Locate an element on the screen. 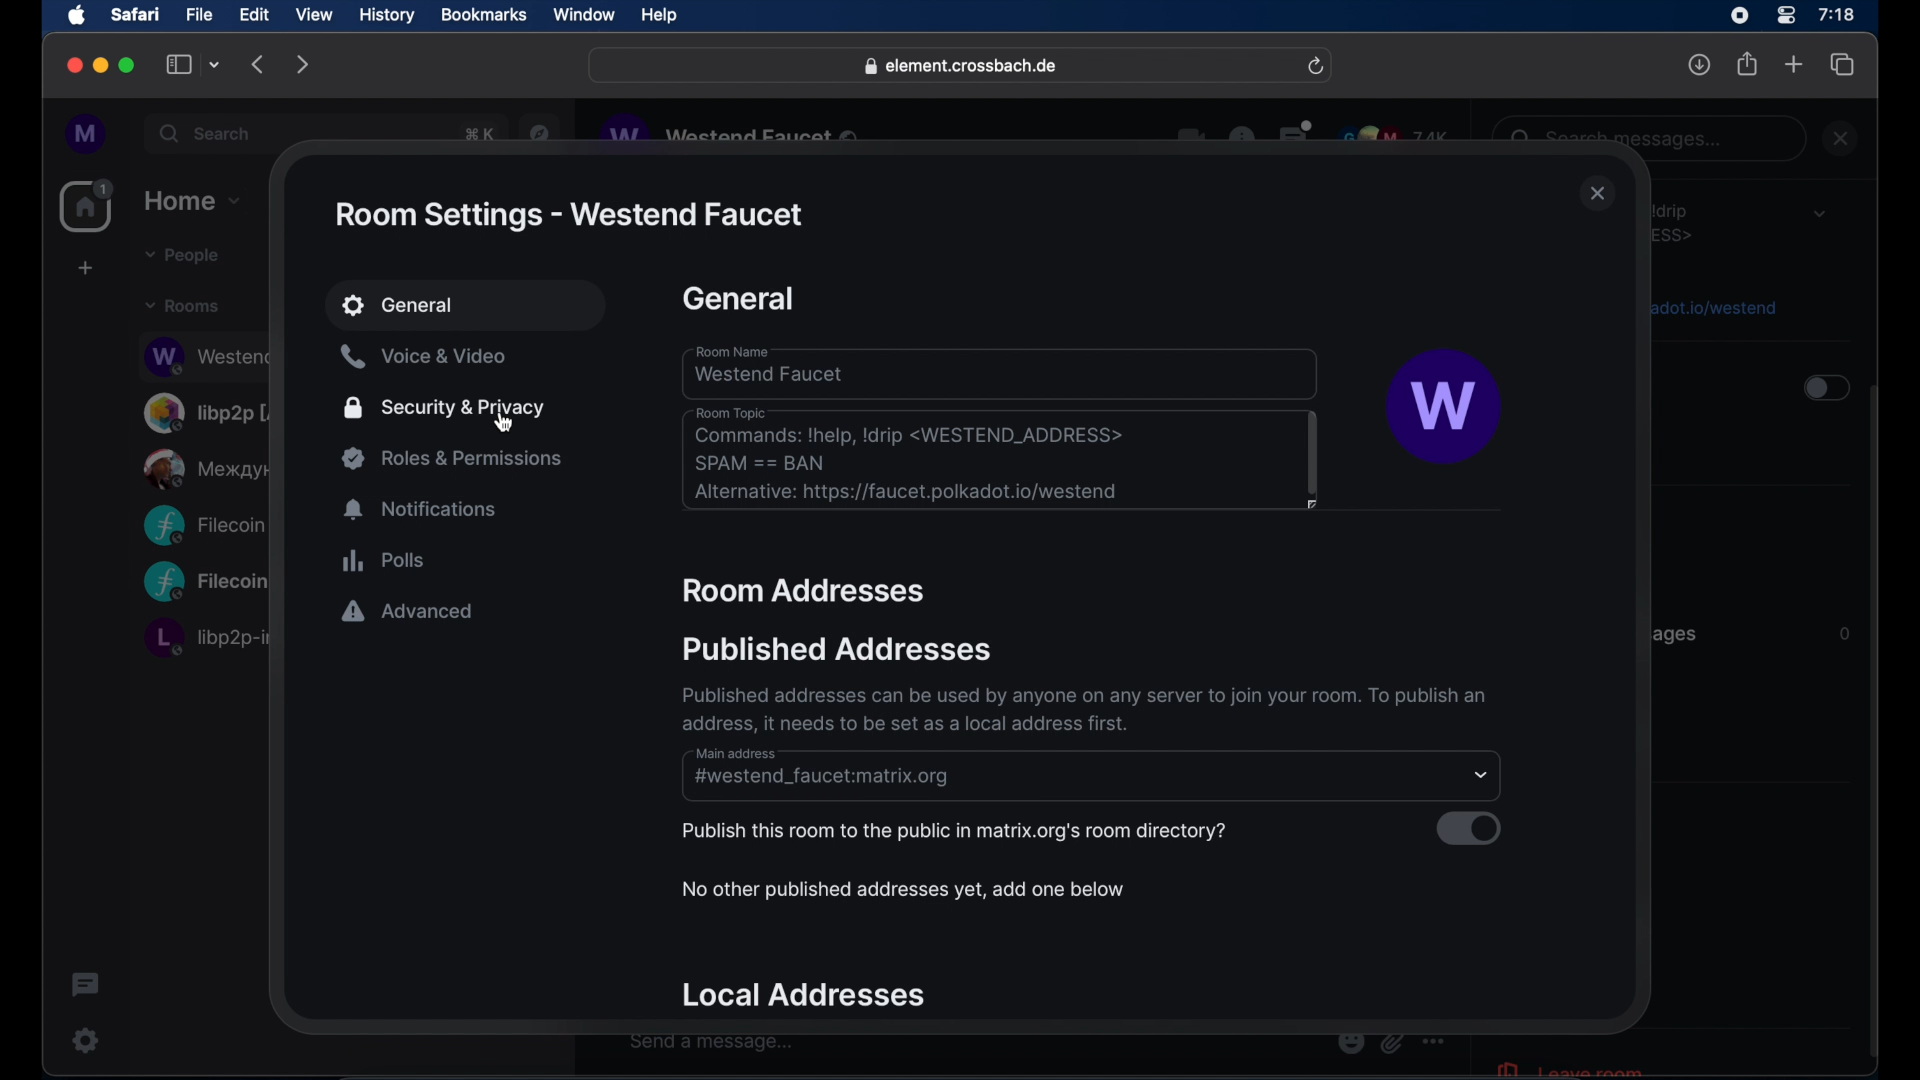 This screenshot has height=1080, width=1920. obscure is located at coordinates (203, 525).